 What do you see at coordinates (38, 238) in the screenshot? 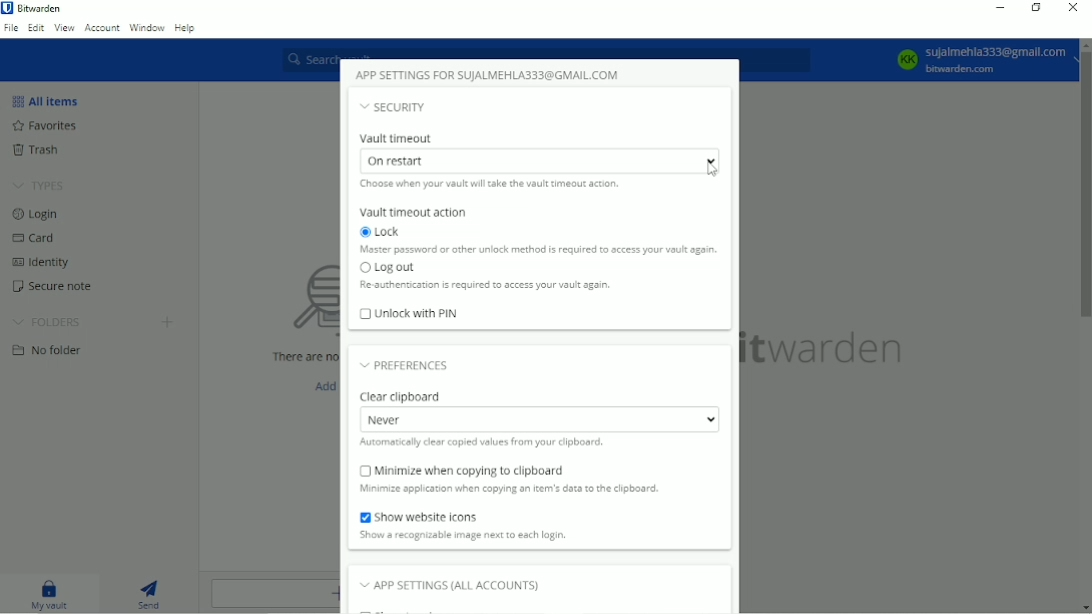
I see `Card` at bounding box center [38, 238].